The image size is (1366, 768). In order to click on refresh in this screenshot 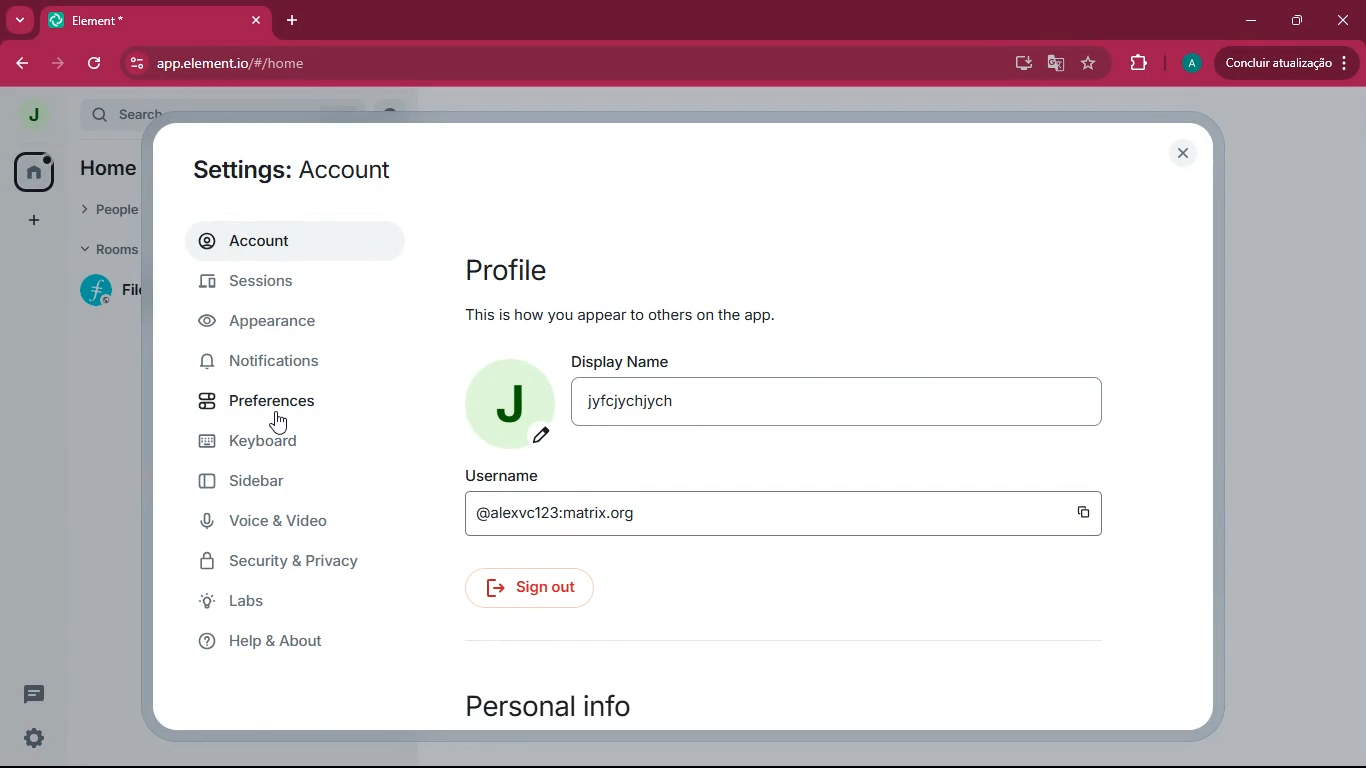, I will do `click(92, 64)`.